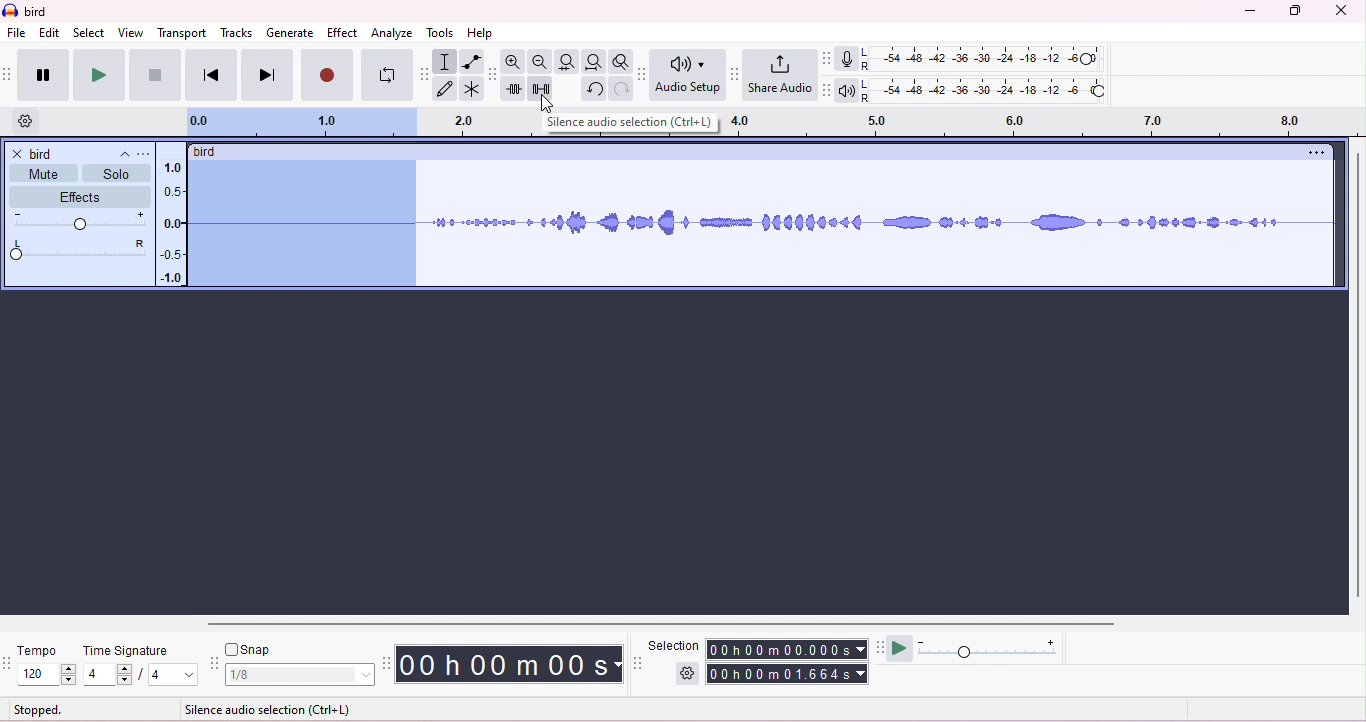 The height and width of the screenshot is (722, 1366). Describe the element at coordinates (171, 220) in the screenshot. I see `amplitude` at that location.